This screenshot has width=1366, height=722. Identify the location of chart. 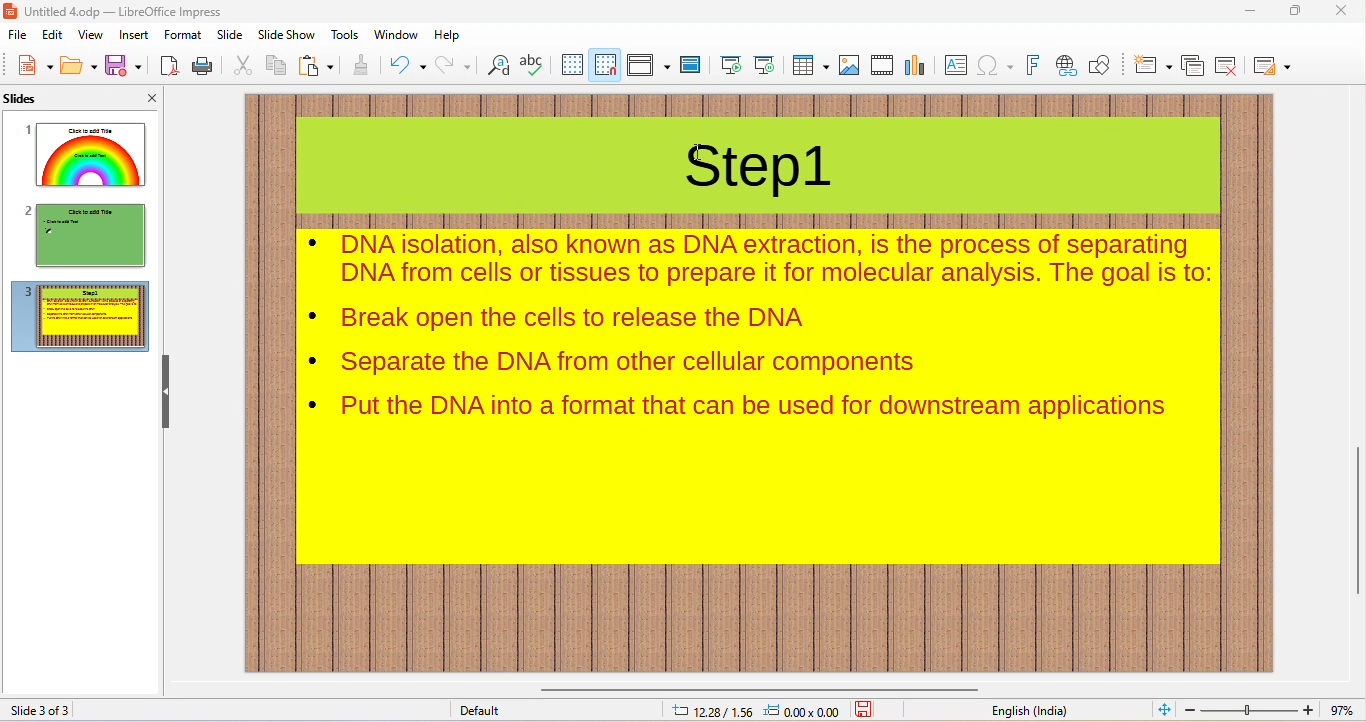
(915, 66).